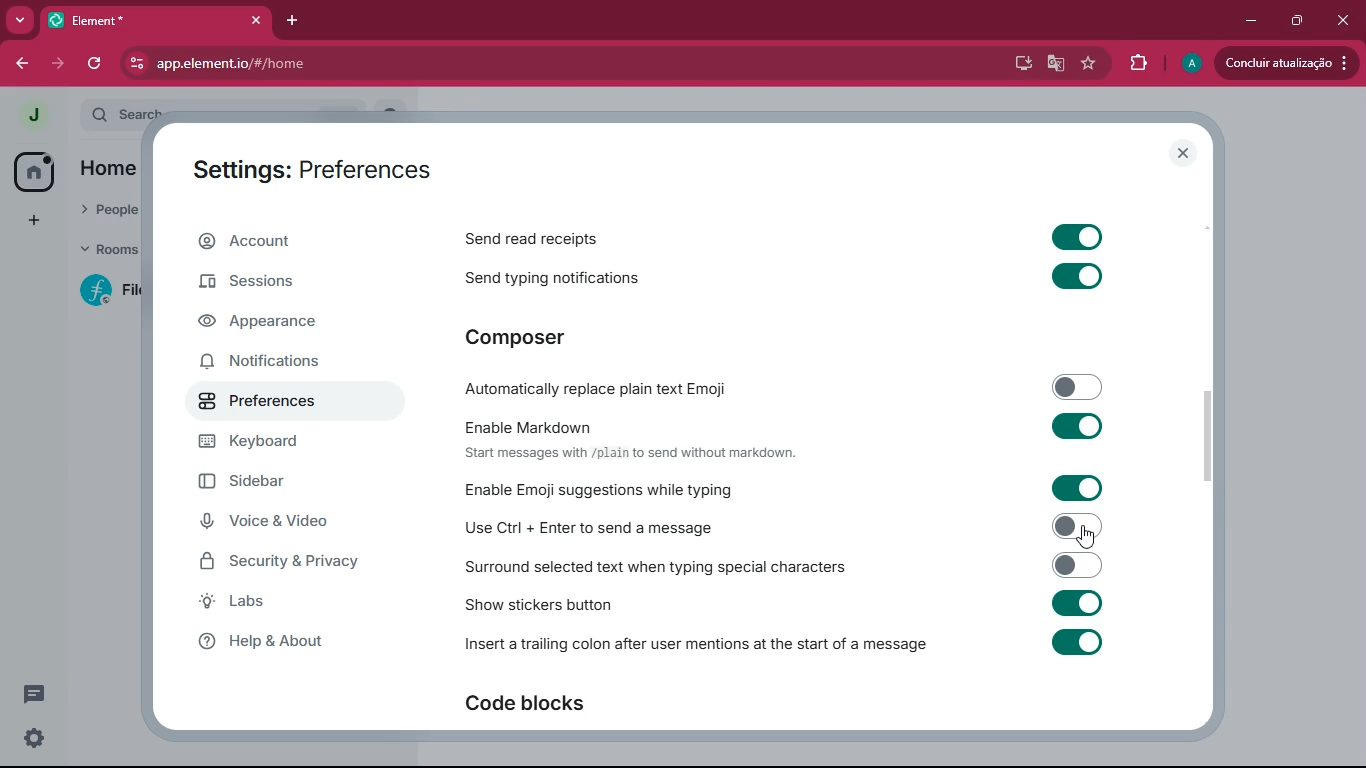  I want to click on enable emoji, so click(600, 490).